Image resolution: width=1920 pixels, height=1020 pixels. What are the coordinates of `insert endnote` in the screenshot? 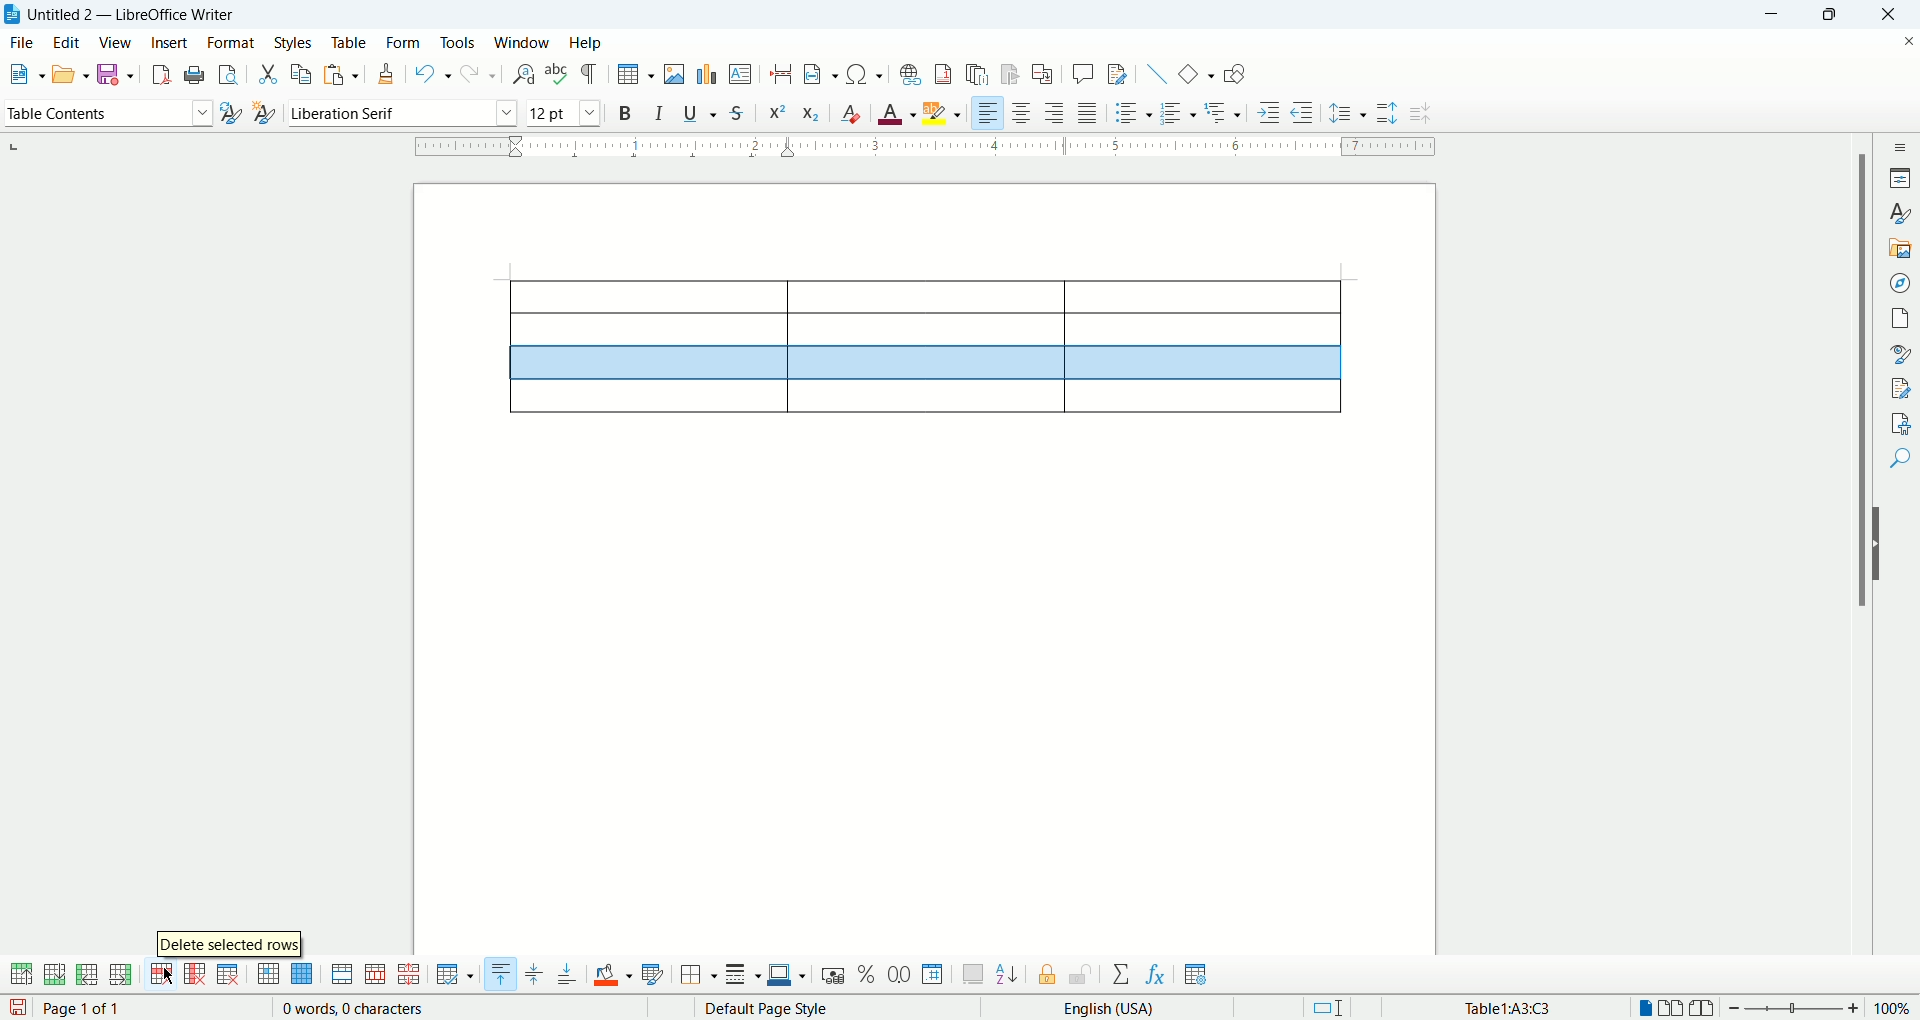 It's located at (976, 72).